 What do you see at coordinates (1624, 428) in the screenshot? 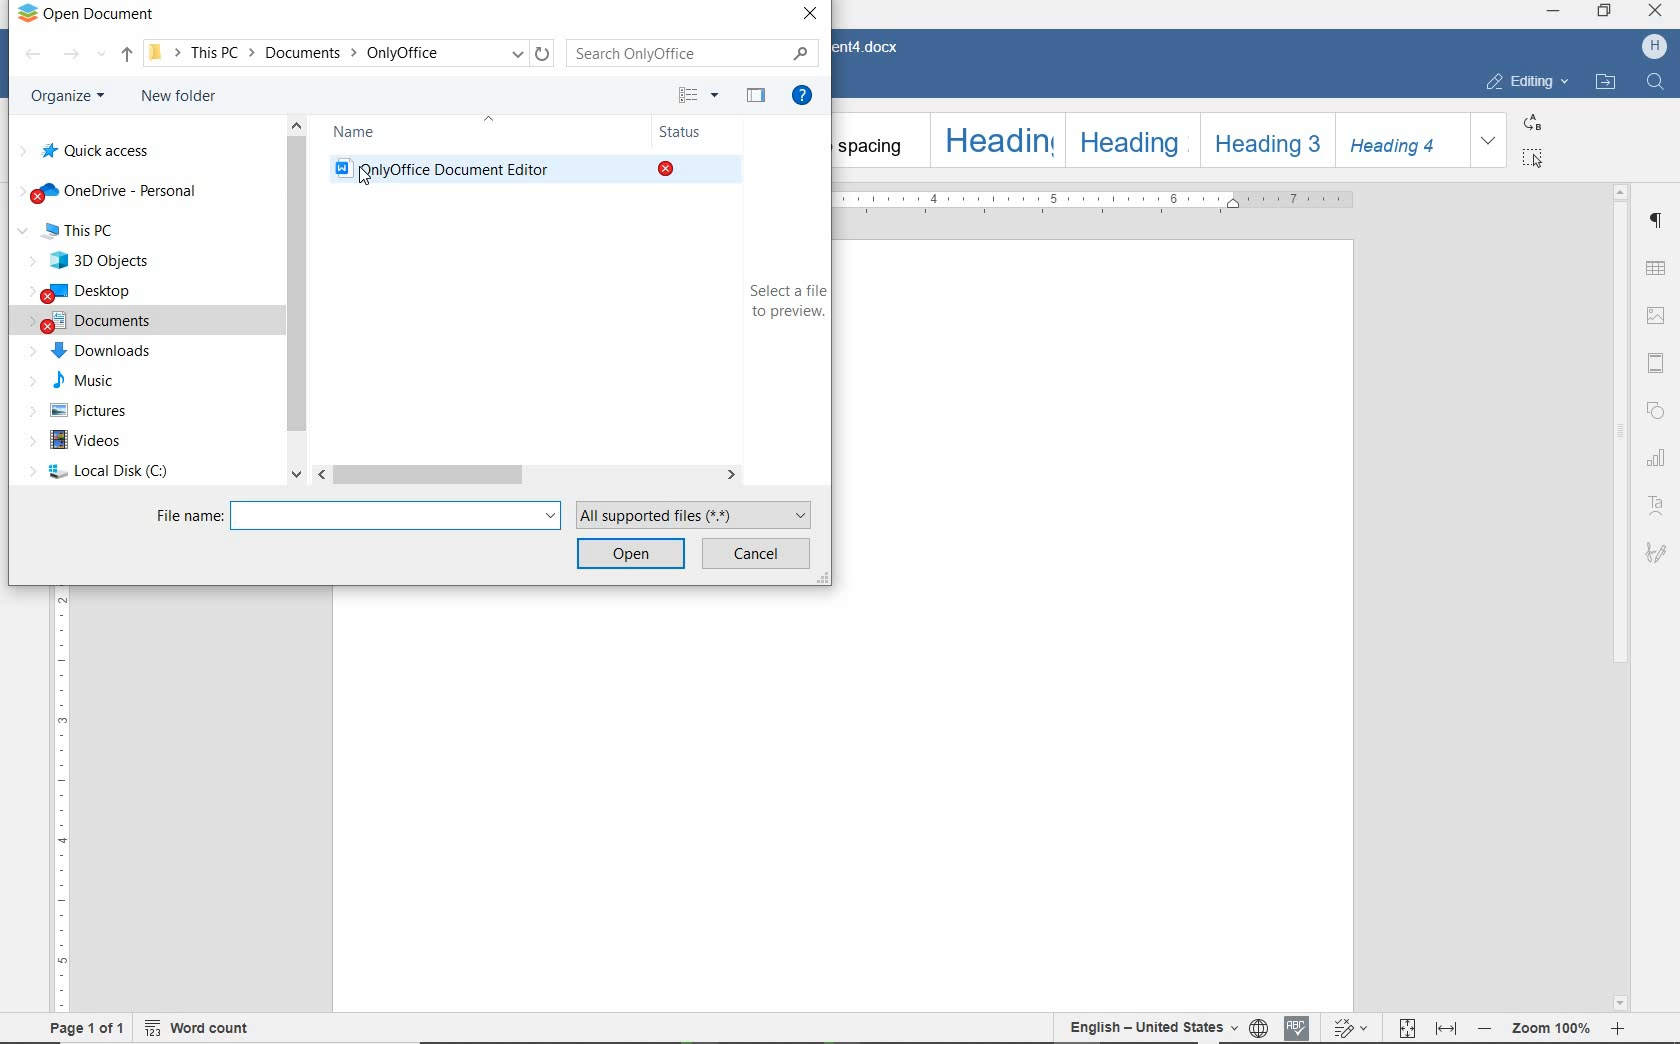
I see `scrollbar` at bounding box center [1624, 428].